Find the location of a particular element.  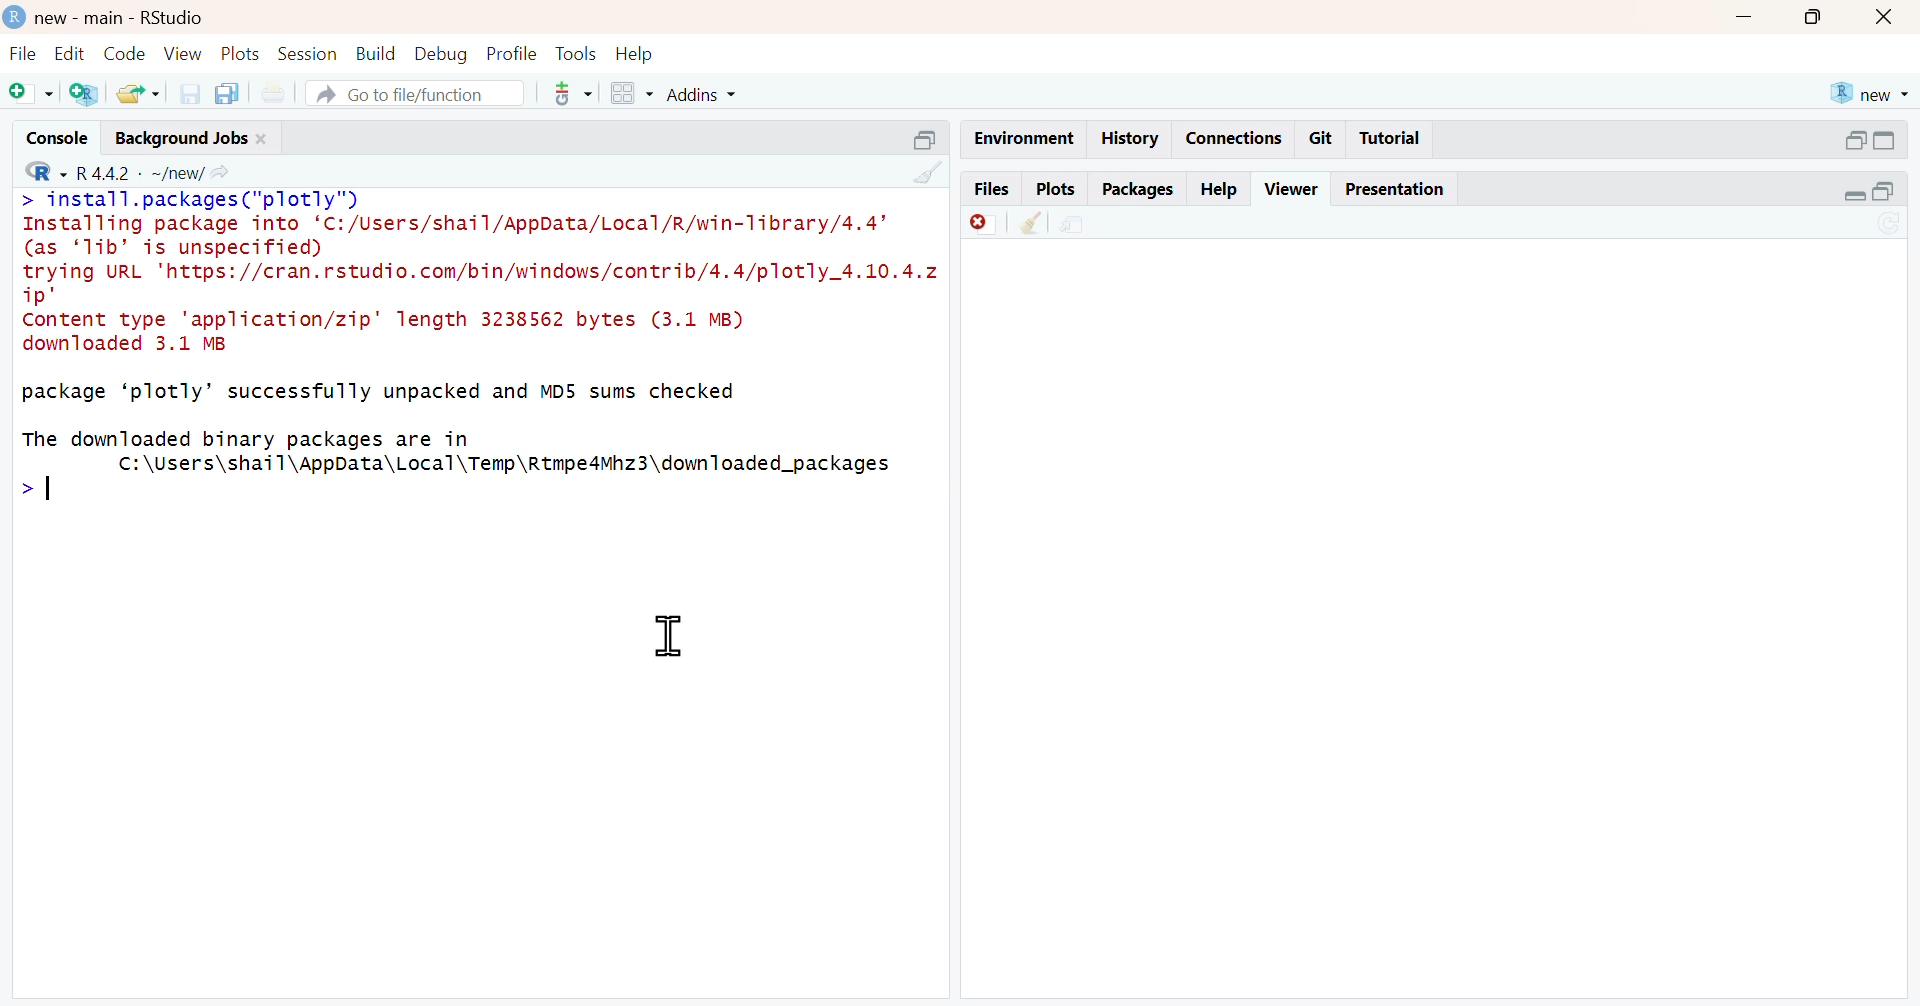

select language is located at coordinates (36, 170).